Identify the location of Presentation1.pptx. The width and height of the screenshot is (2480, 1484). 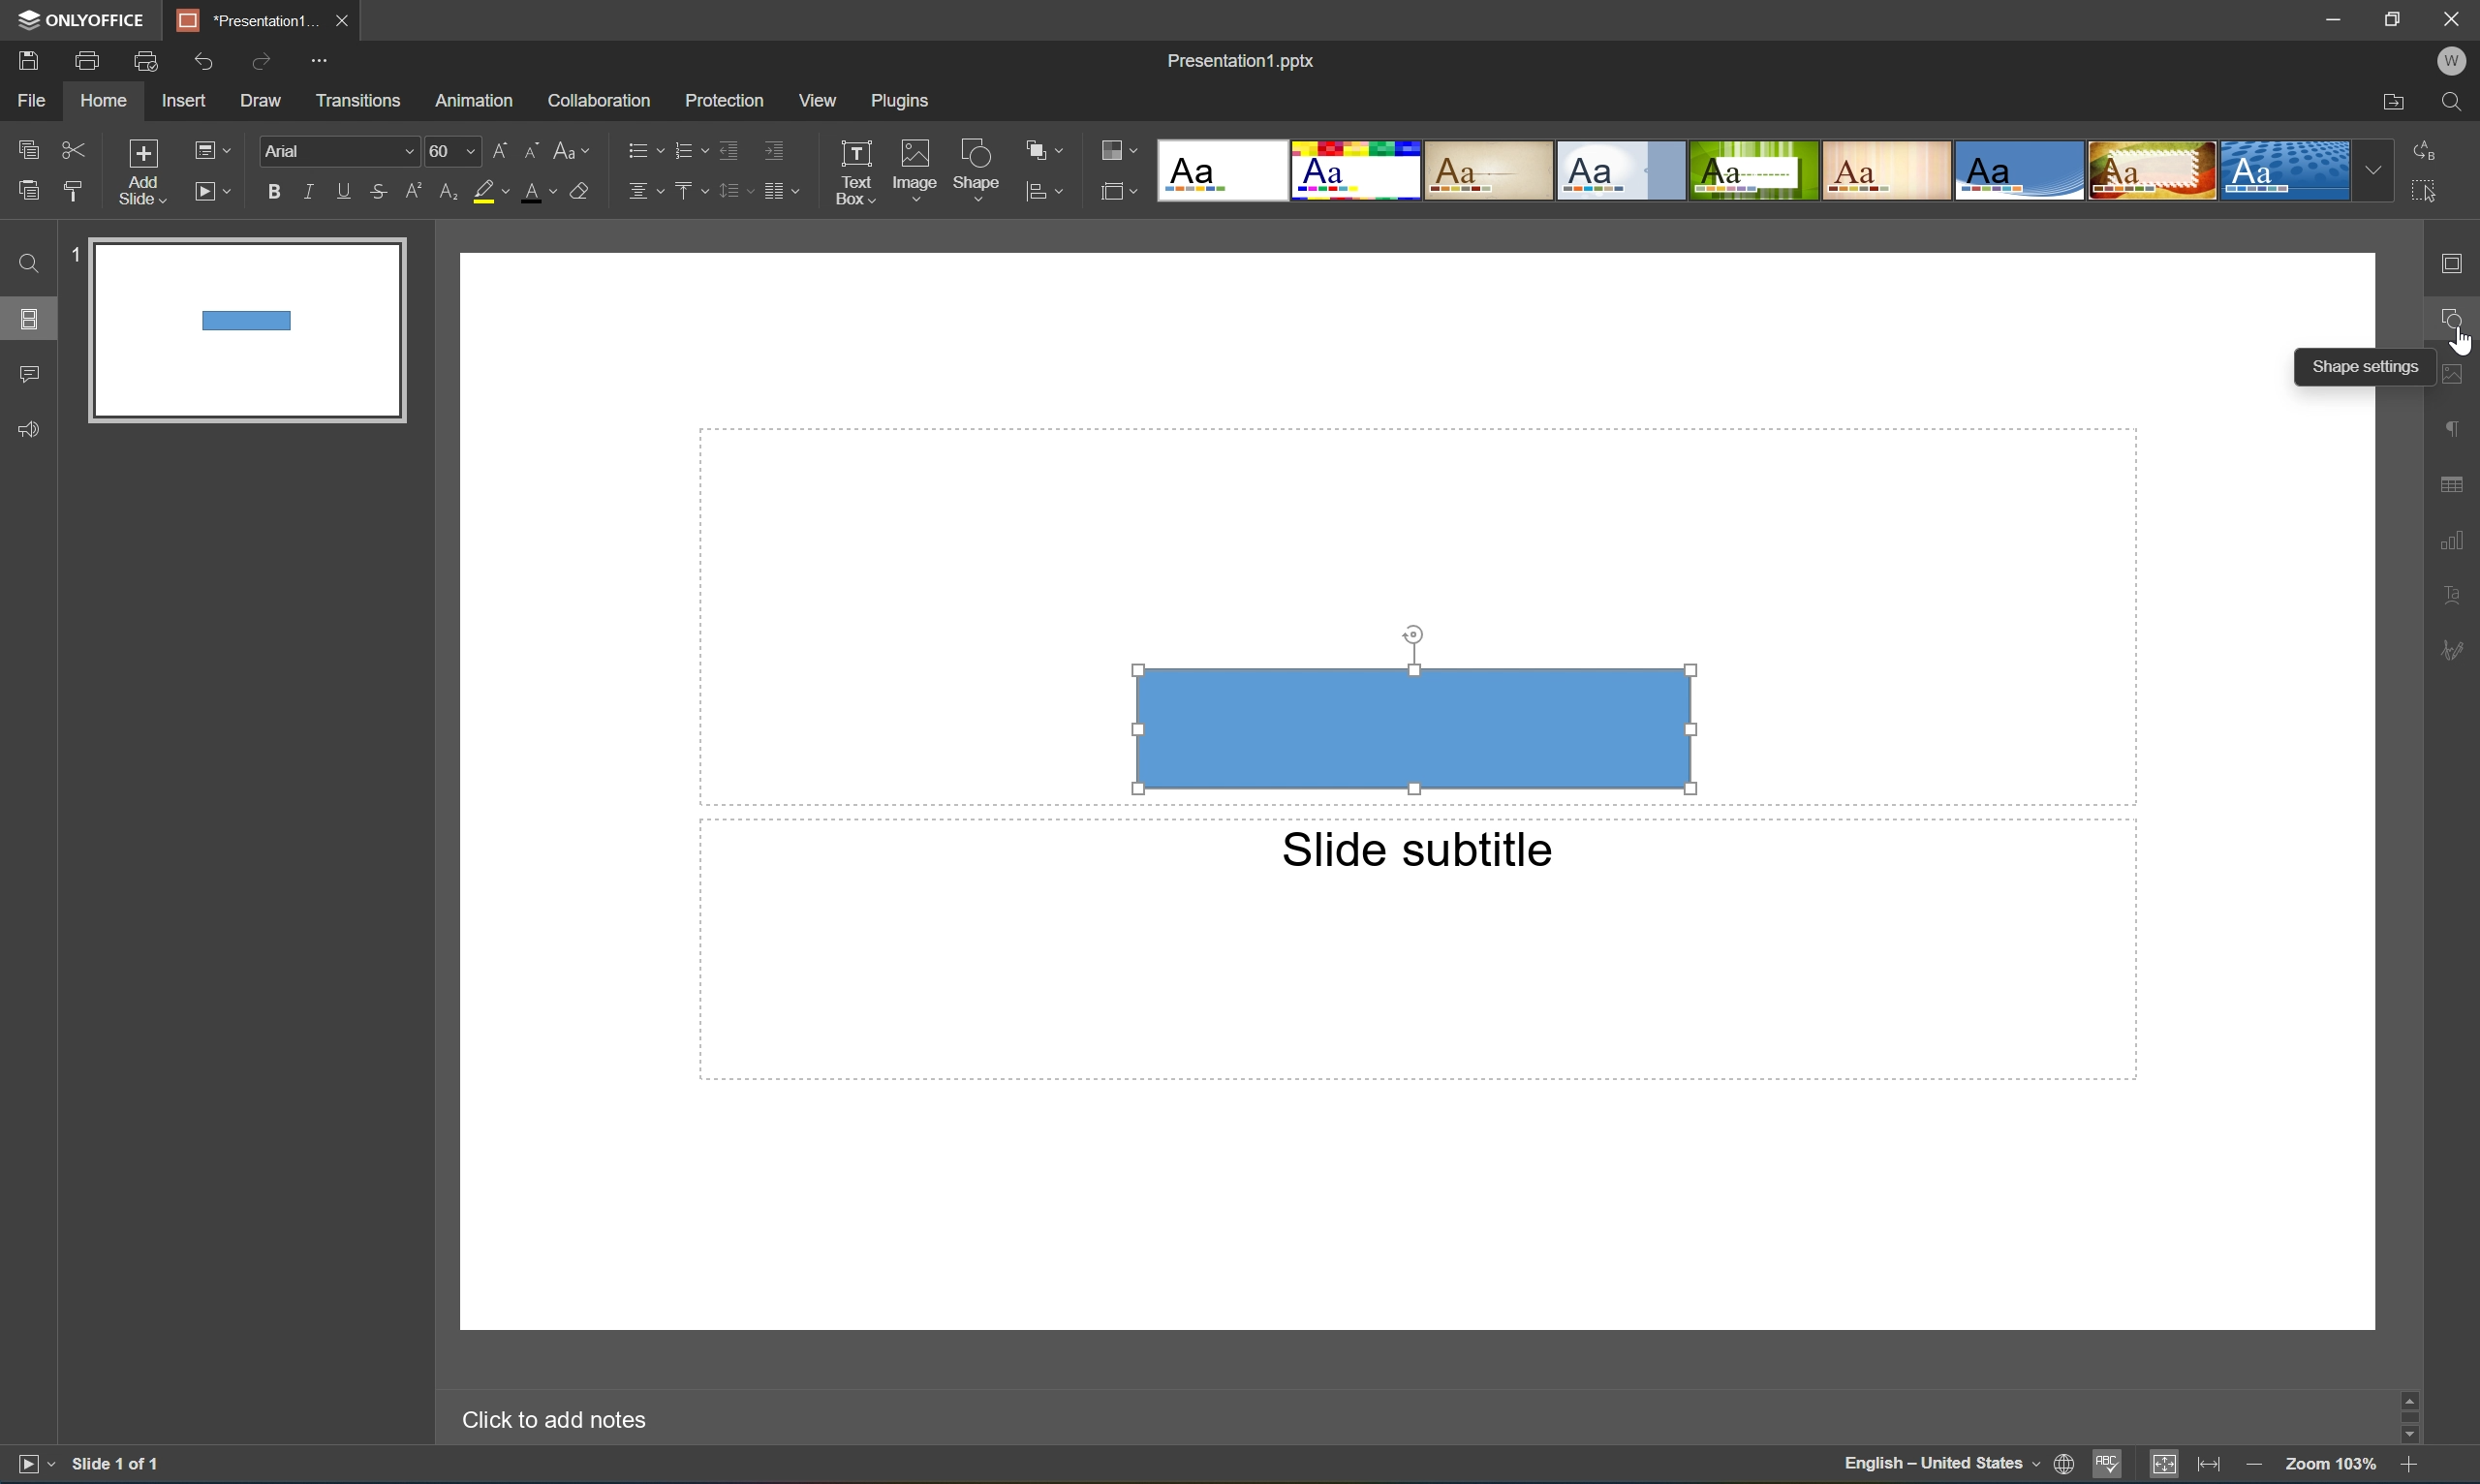
(1240, 65).